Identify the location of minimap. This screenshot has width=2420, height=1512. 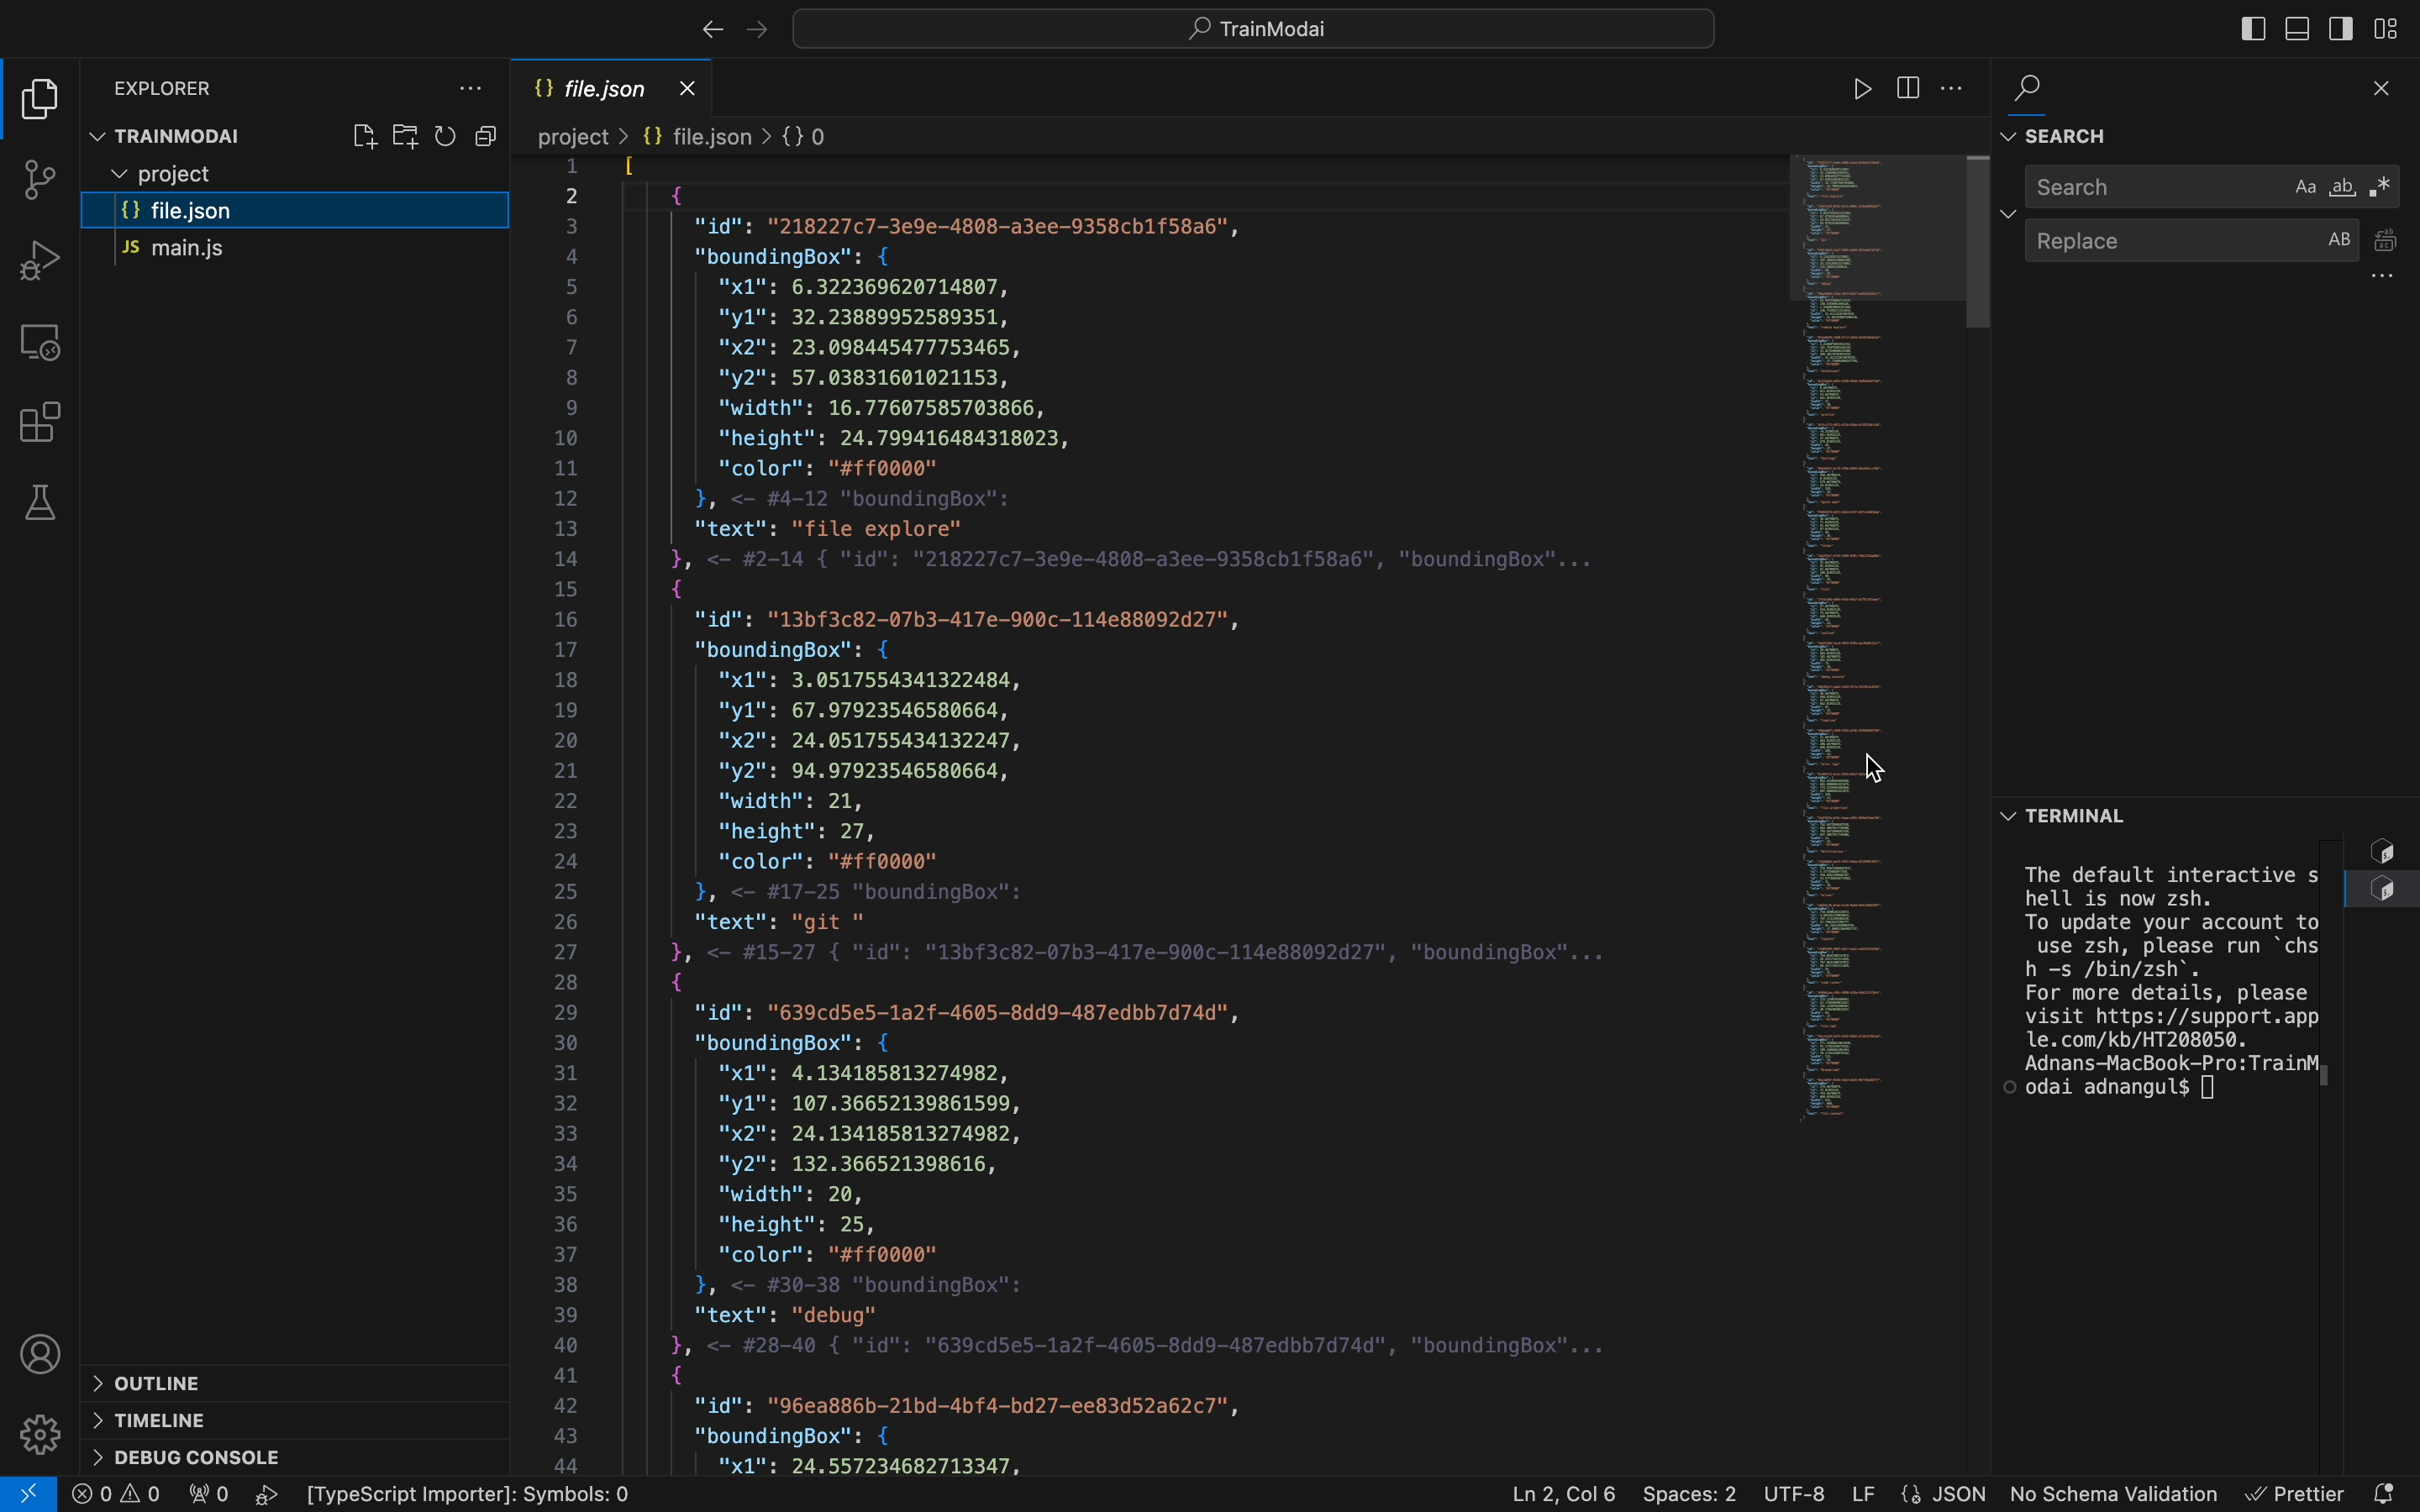
(1899, 642).